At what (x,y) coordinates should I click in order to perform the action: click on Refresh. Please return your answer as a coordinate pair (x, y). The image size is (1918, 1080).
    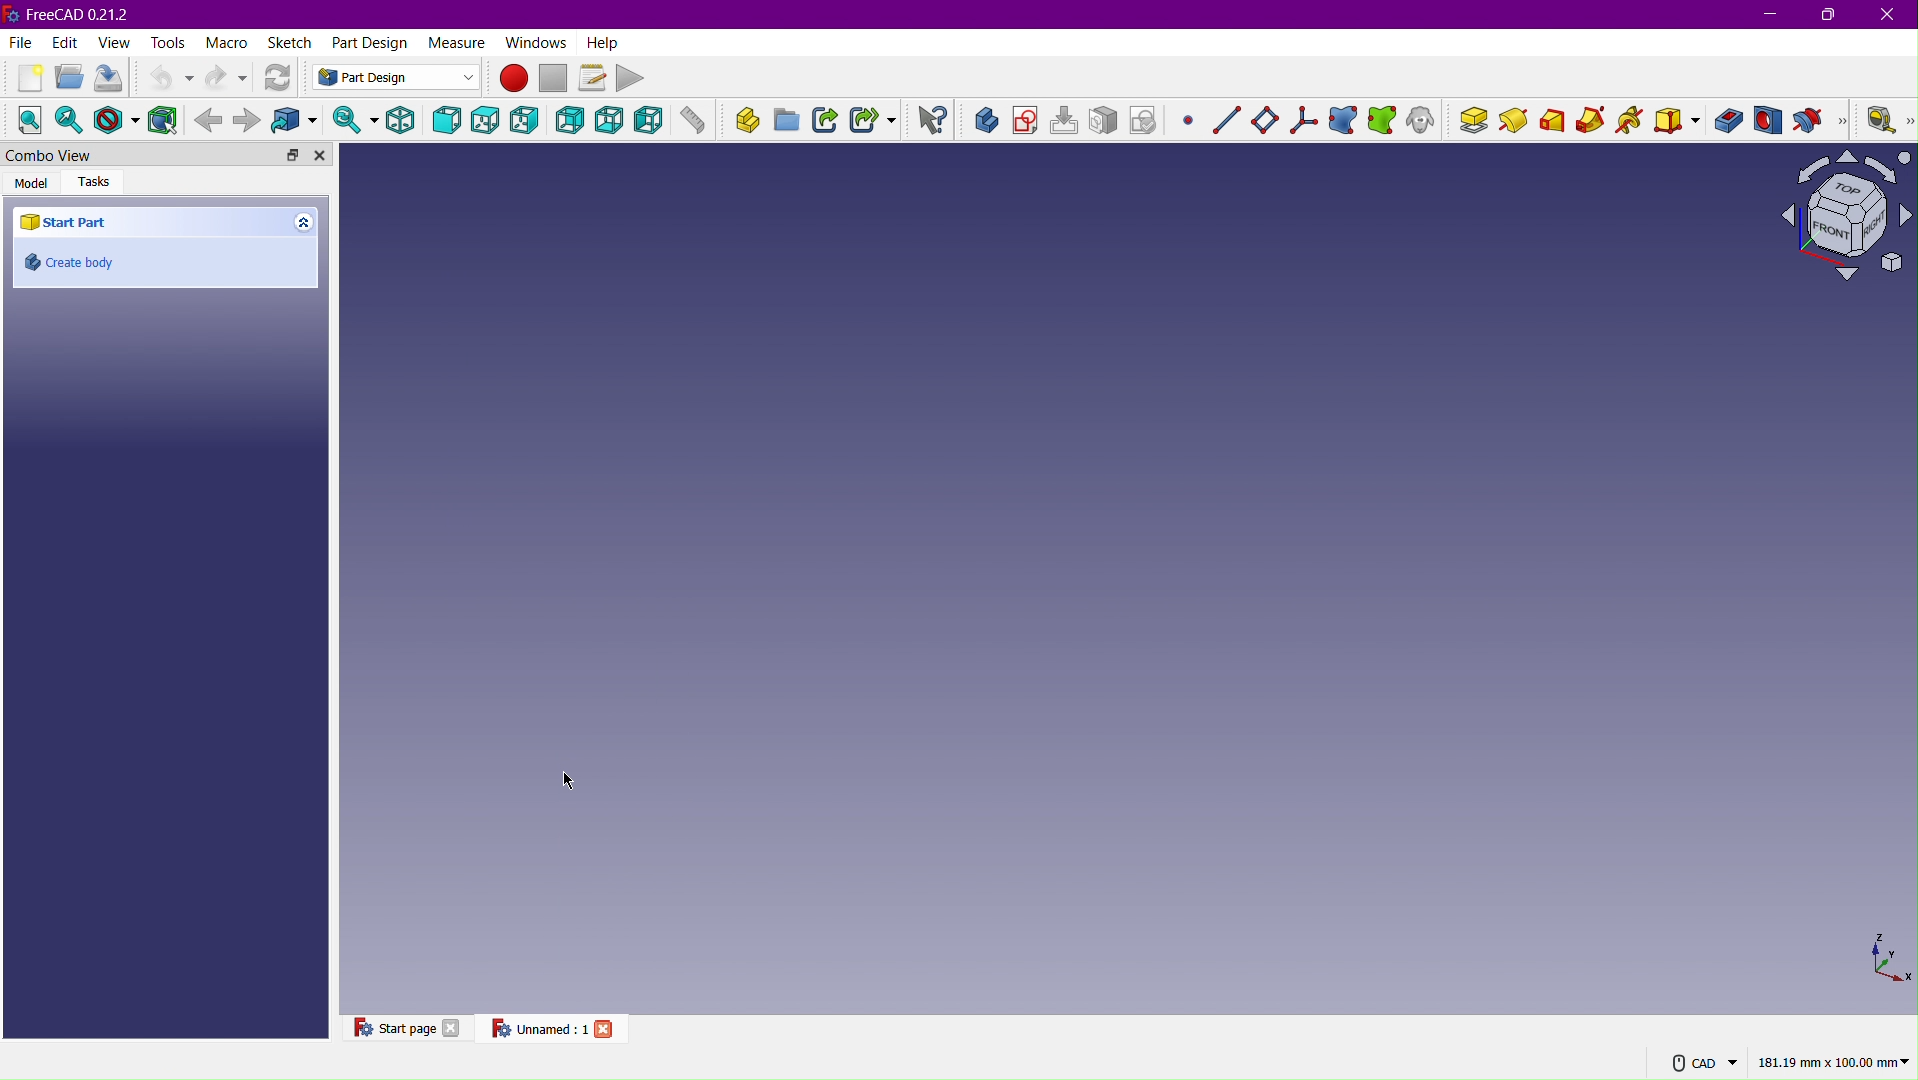
    Looking at the image, I should click on (283, 76).